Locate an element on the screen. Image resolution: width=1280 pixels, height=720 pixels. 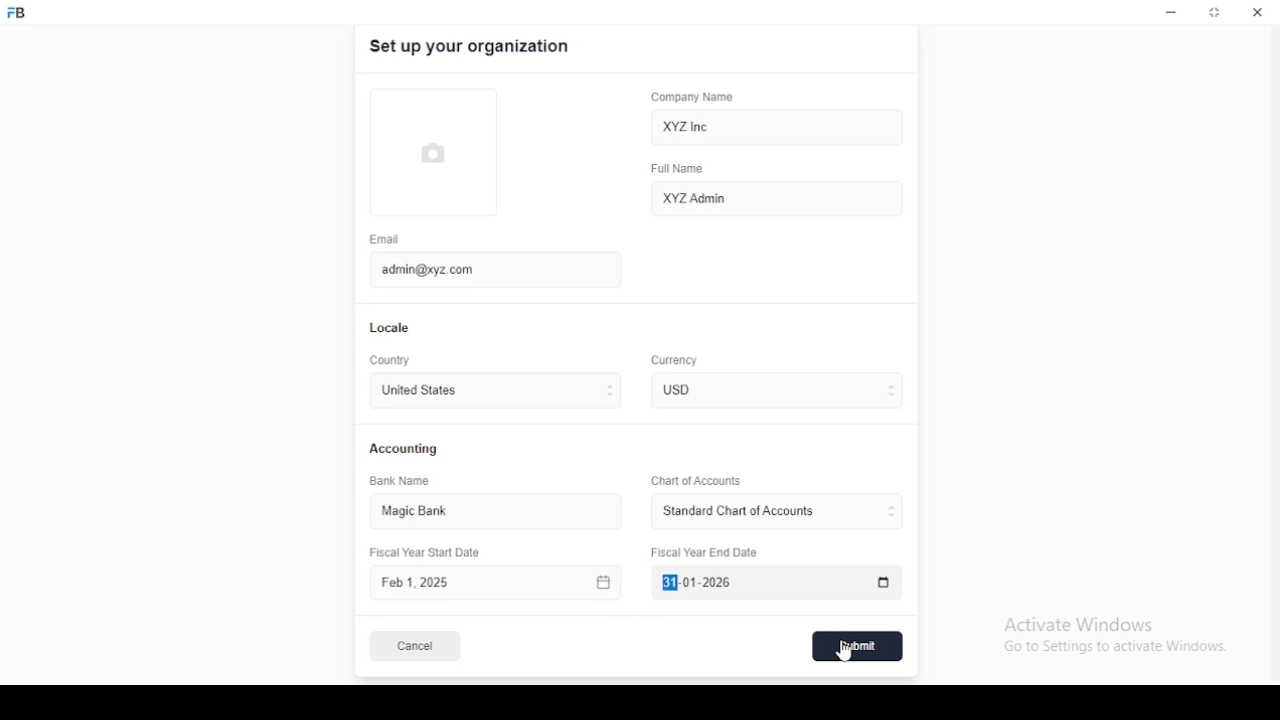
cancel is located at coordinates (415, 647).